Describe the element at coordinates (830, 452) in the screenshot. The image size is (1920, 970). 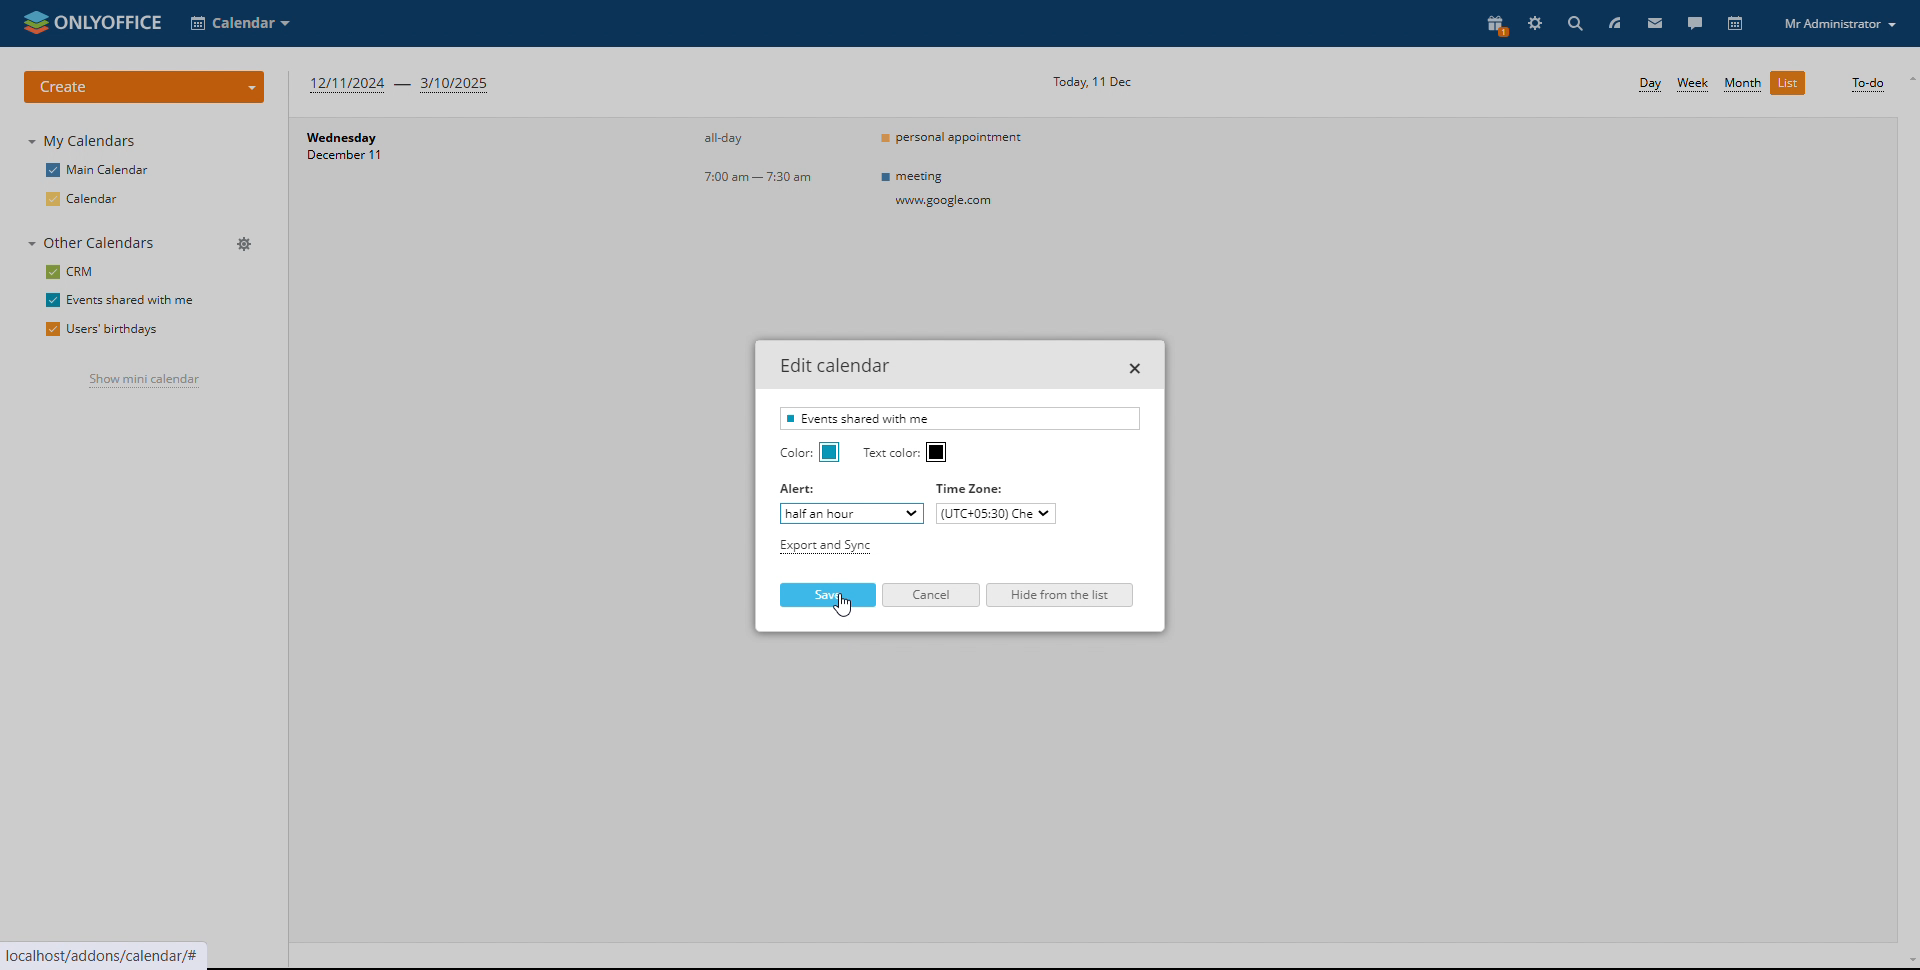
I see `calednar color` at that location.